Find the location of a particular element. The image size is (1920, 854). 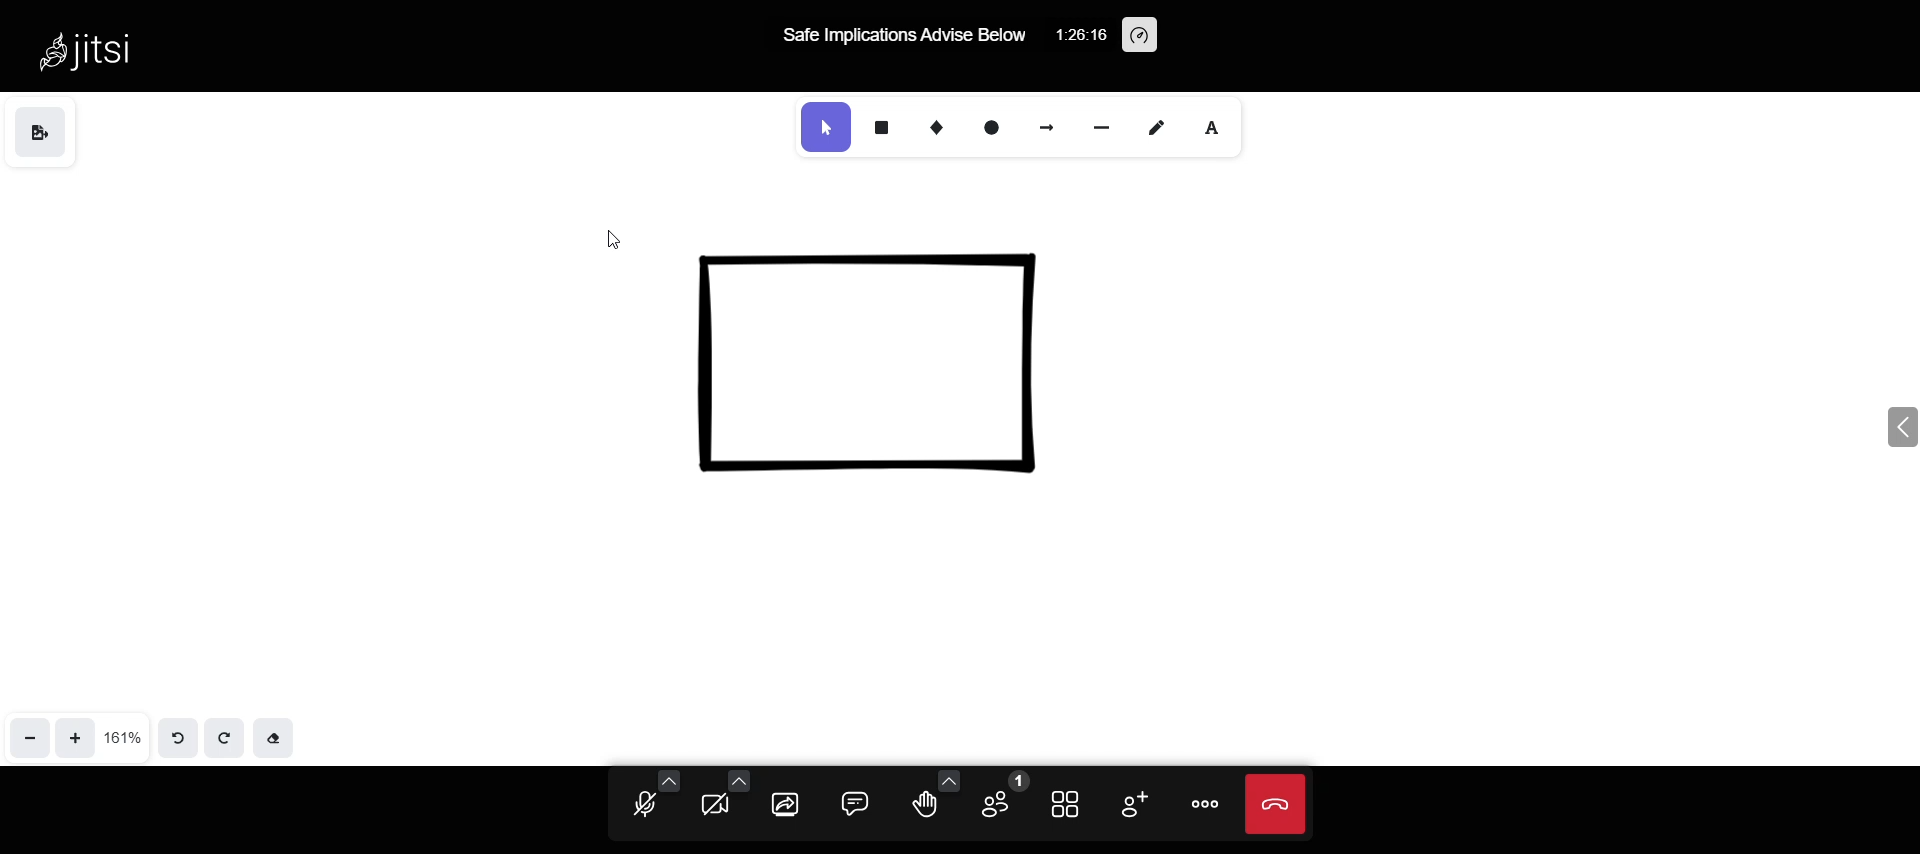

Eraser is located at coordinates (281, 735).